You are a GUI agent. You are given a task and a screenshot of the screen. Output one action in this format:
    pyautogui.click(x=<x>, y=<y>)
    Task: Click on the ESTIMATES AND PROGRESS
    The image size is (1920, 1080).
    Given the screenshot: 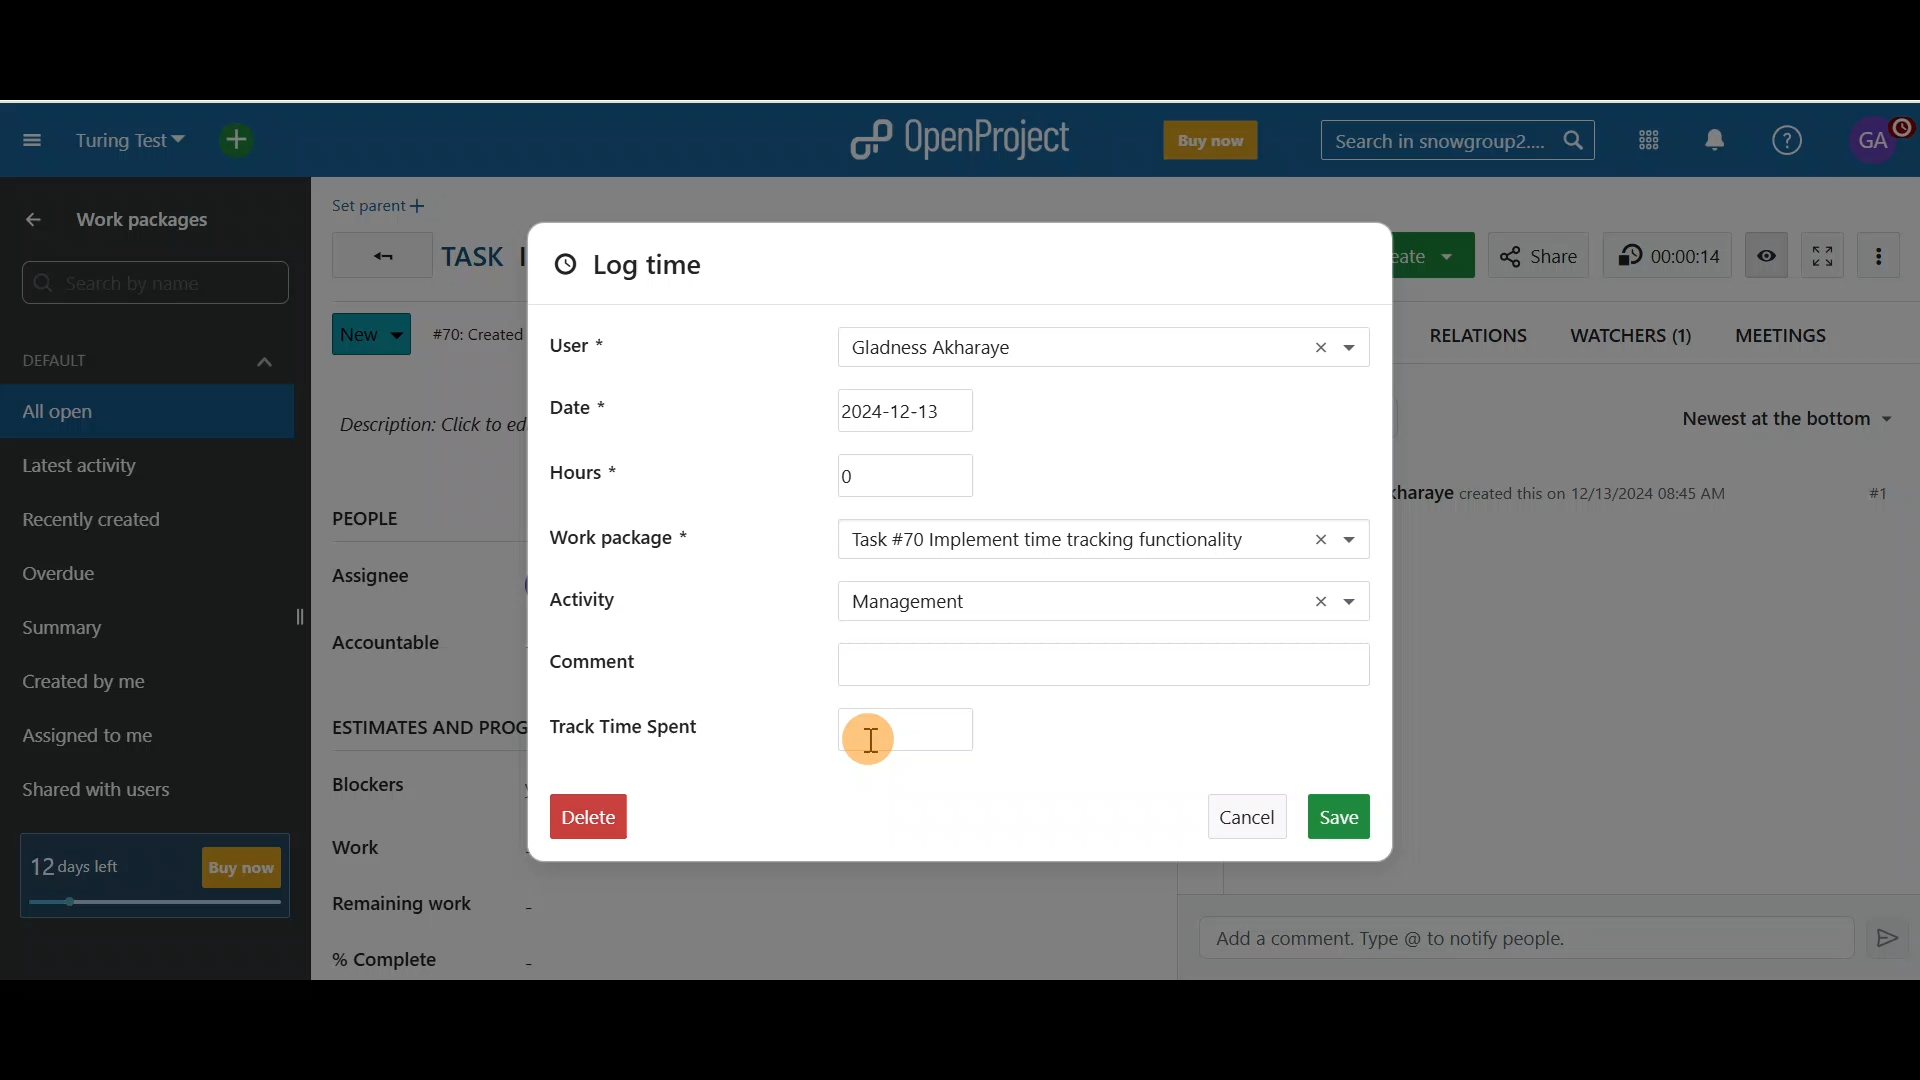 What is the action you would take?
    pyautogui.click(x=422, y=725)
    